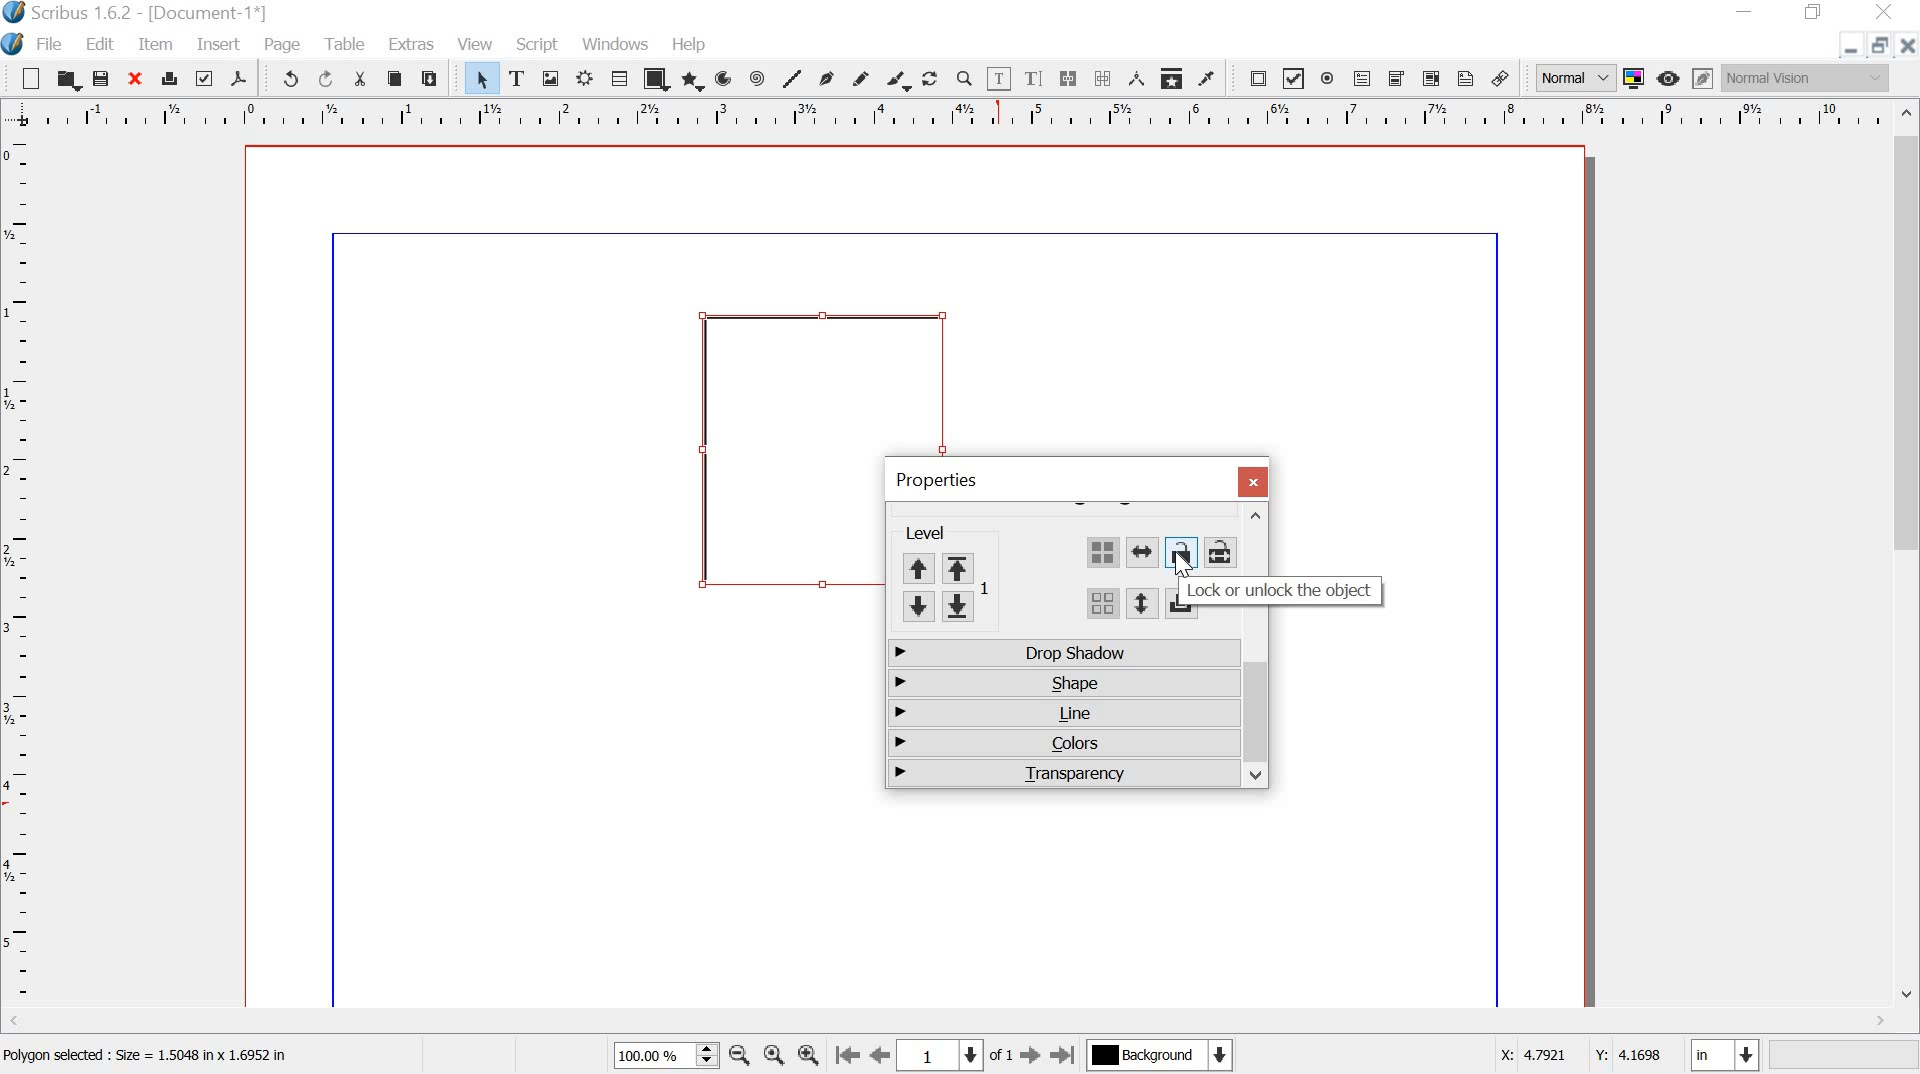 This screenshot has height=1074, width=1920. What do you see at coordinates (964, 80) in the screenshot?
I see `zoom in or out` at bounding box center [964, 80].